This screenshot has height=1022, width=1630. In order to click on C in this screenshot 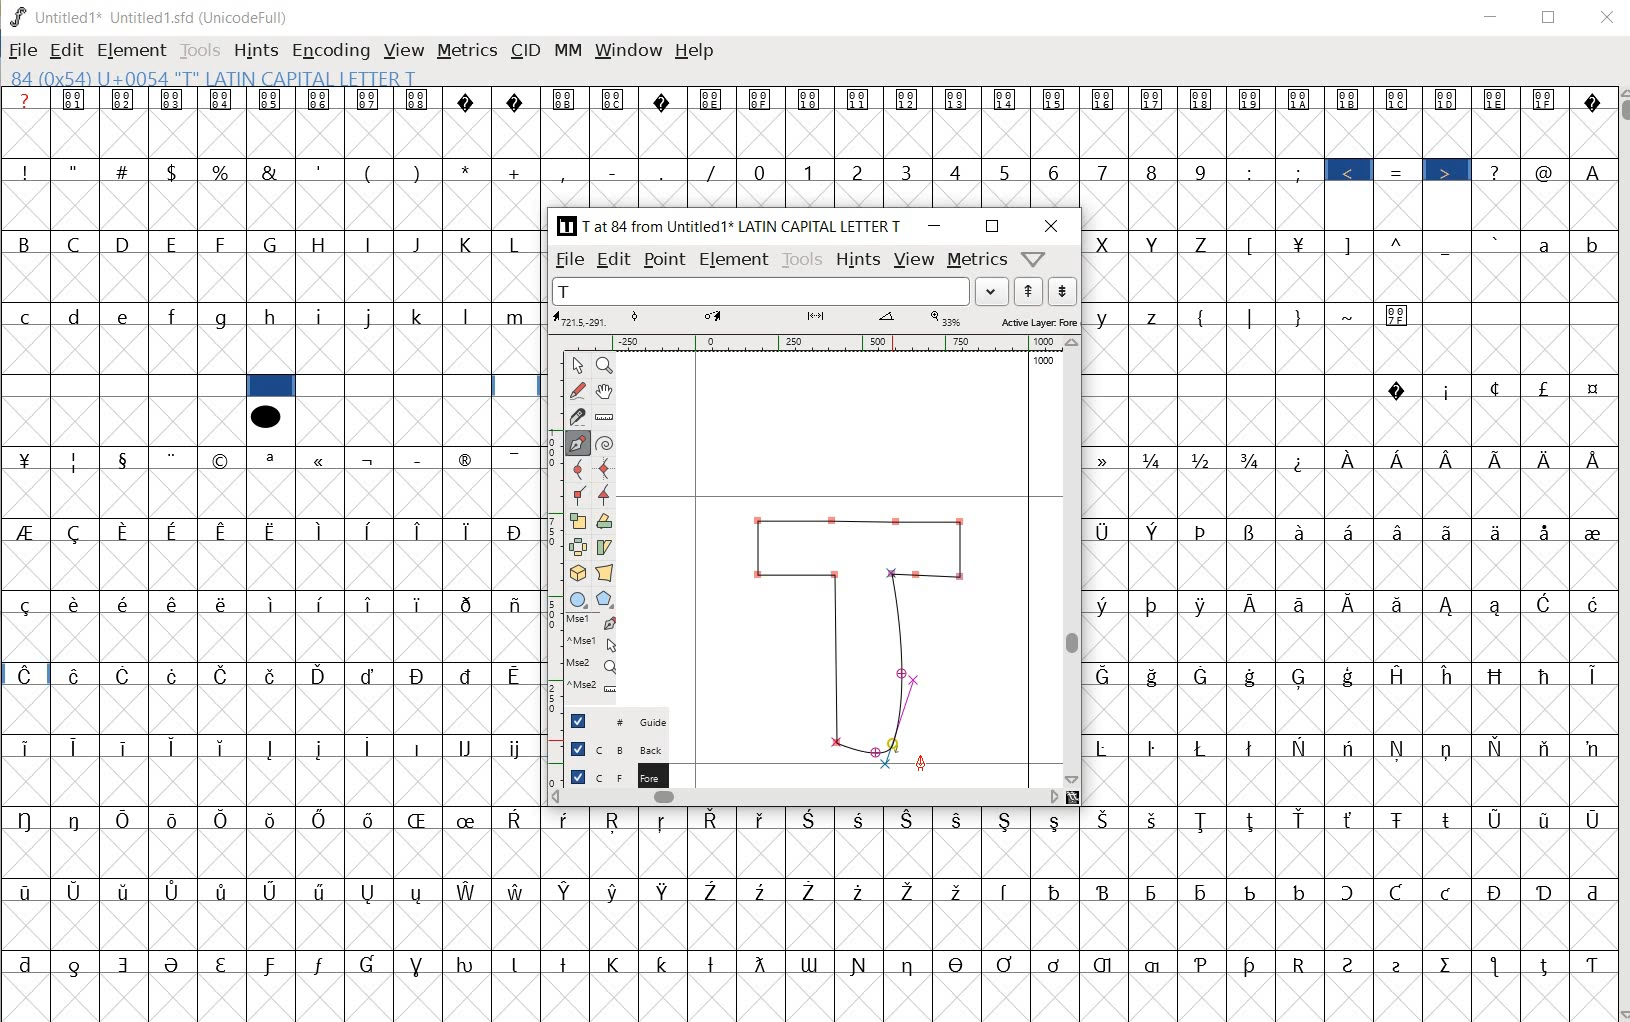, I will do `click(78, 243)`.